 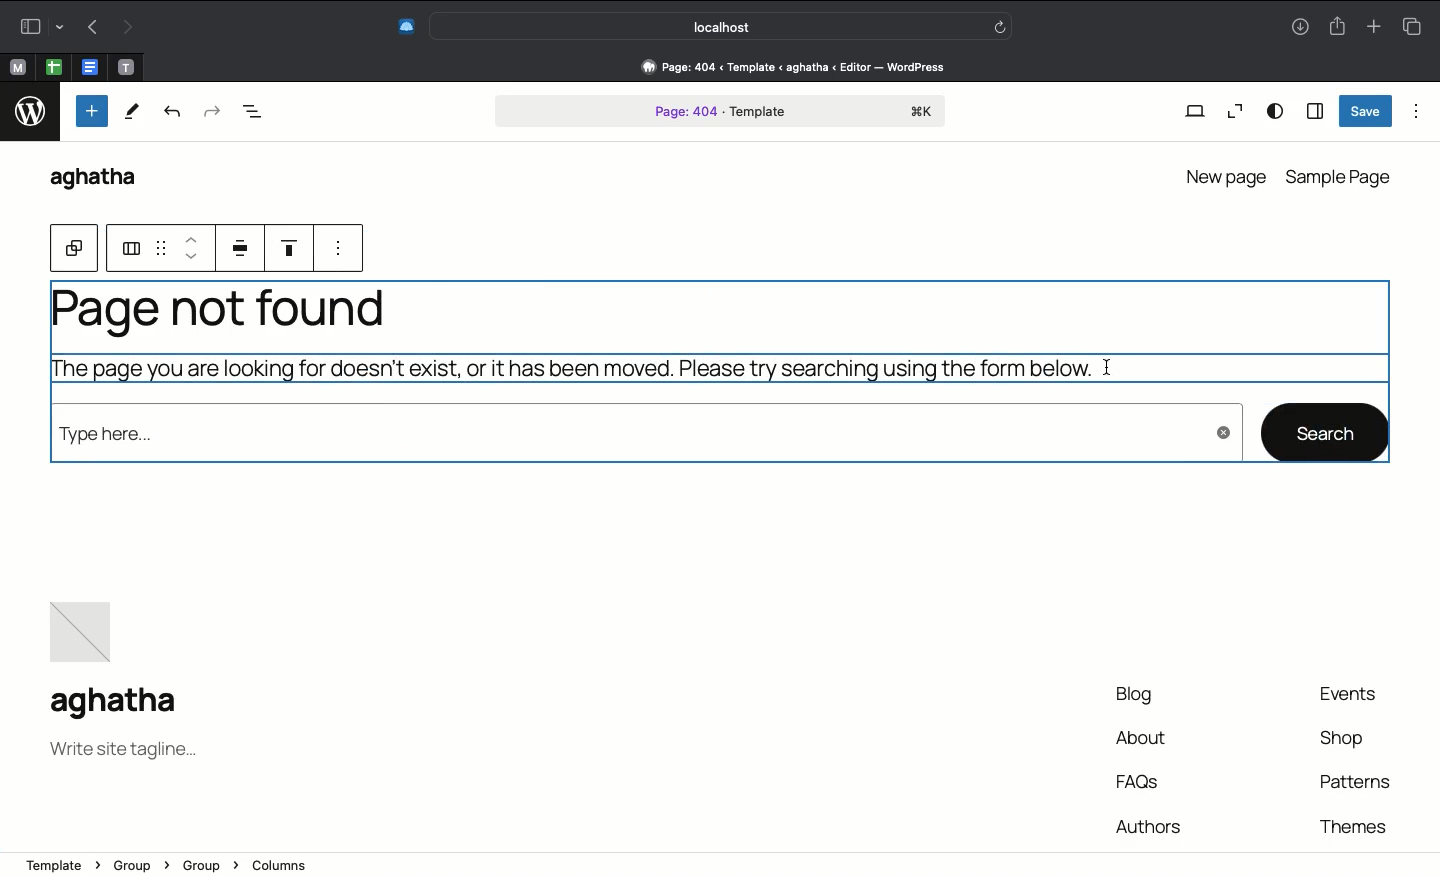 I want to click on search, so click(x=1326, y=431).